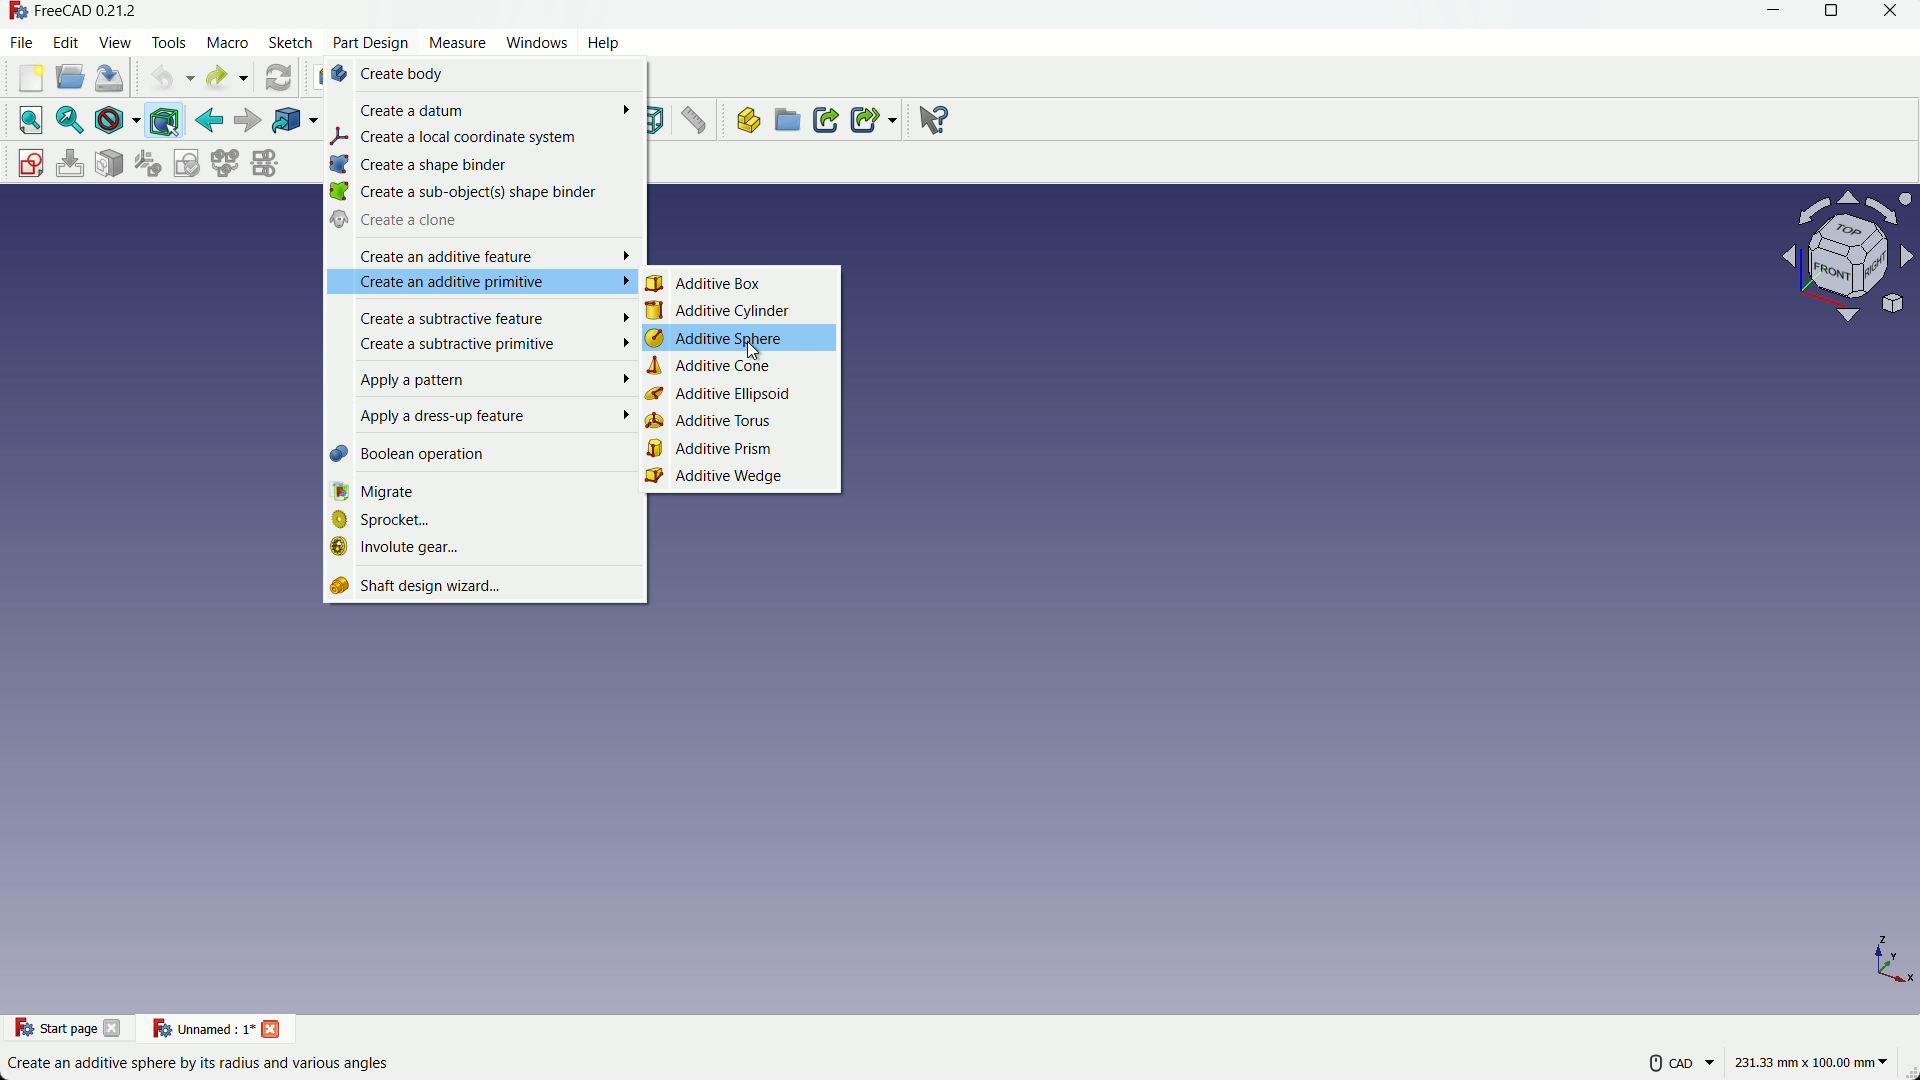 The width and height of the screenshot is (1920, 1080). Describe the element at coordinates (1846, 255) in the screenshot. I see `rotate or change view` at that location.